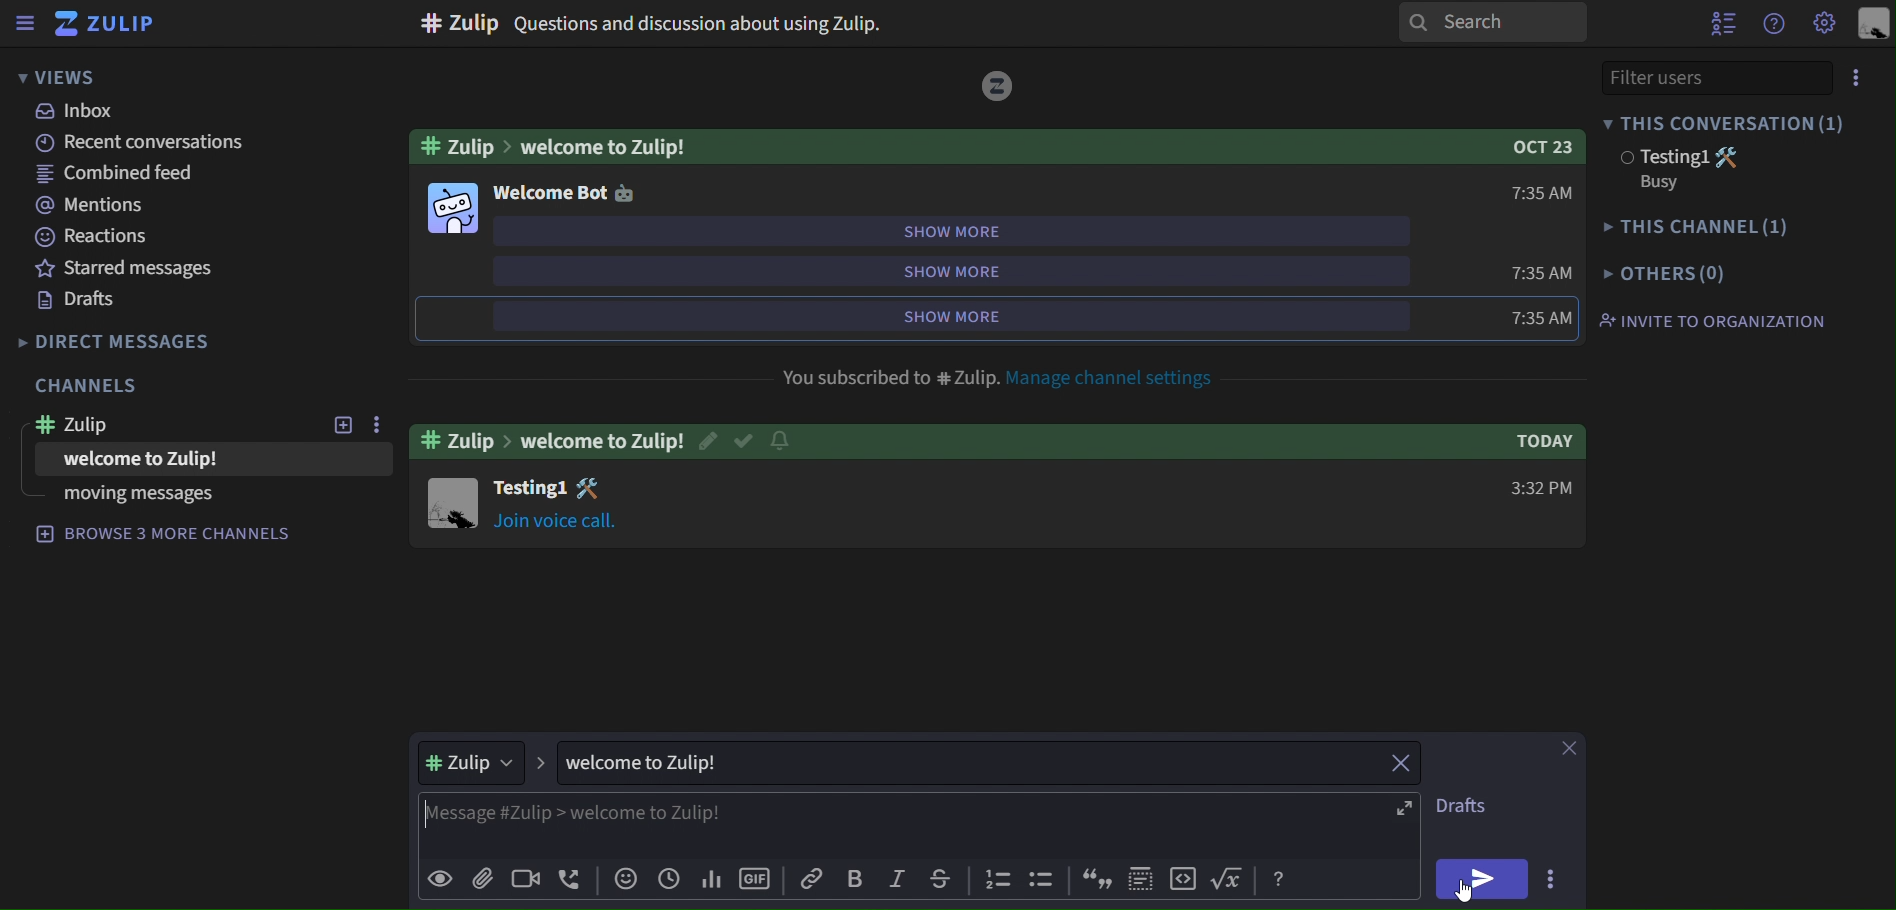 The width and height of the screenshot is (1896, 910). What do you see at coordinates (104, 207) in the screenshot?
I see `mentions` at bounding box center [104, 207].